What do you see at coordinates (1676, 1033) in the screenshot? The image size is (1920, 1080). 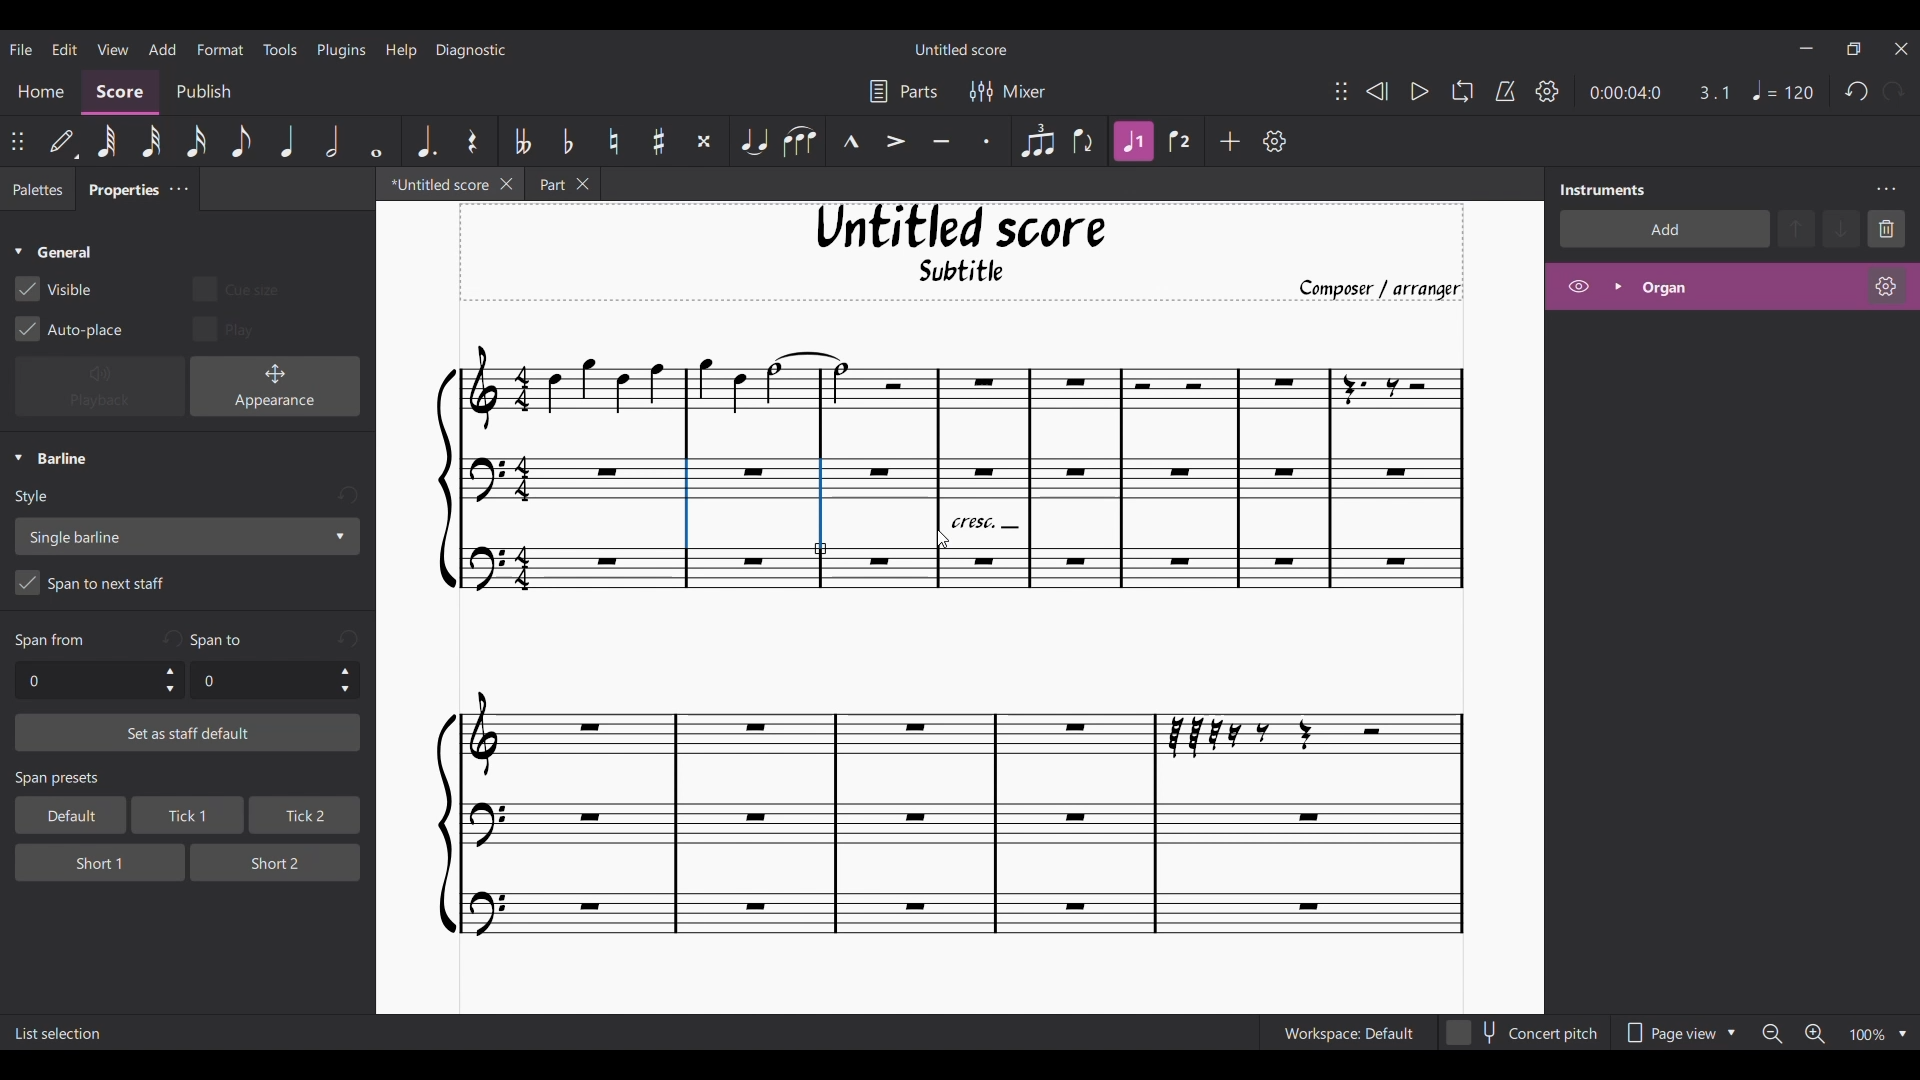 I see `Page view options` at bounding box center [1676, 1033].